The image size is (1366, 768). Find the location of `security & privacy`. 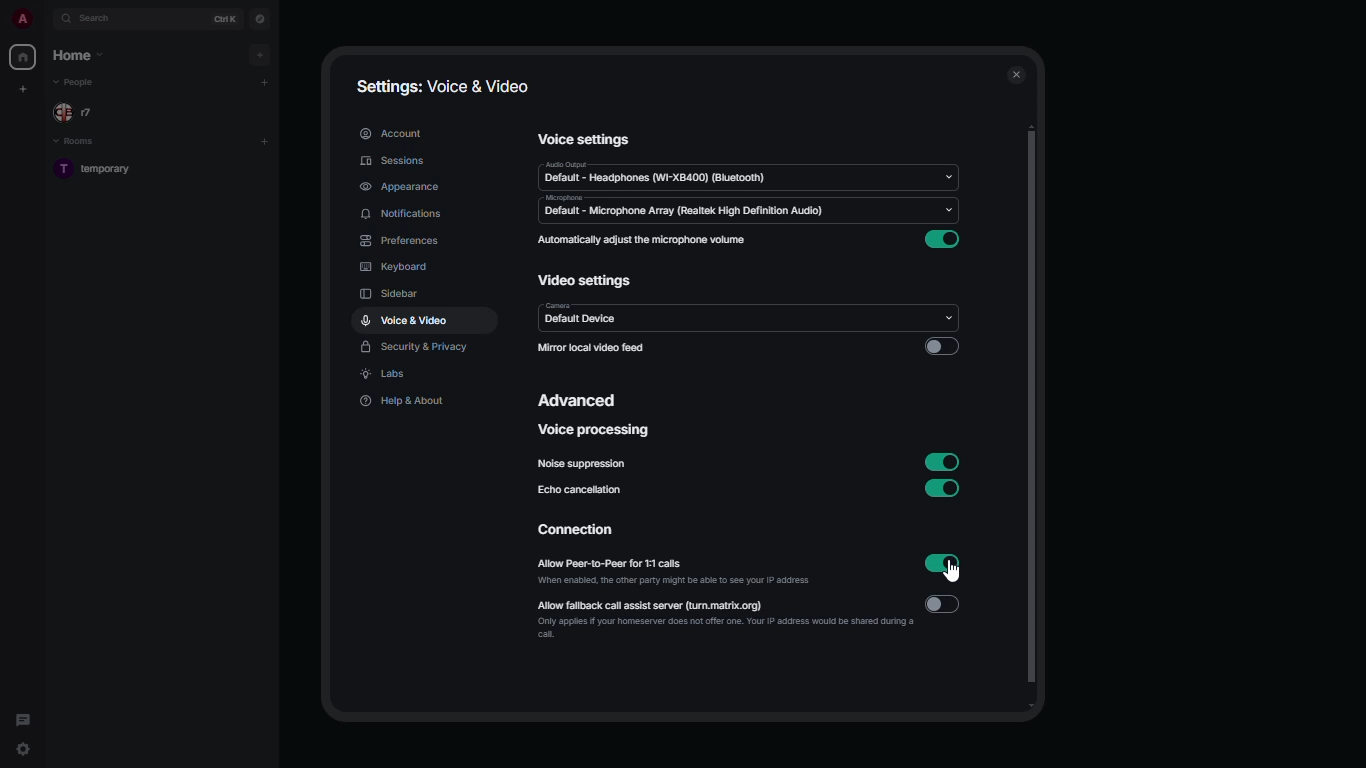

security & privacy is located at coordinates (415, 347).